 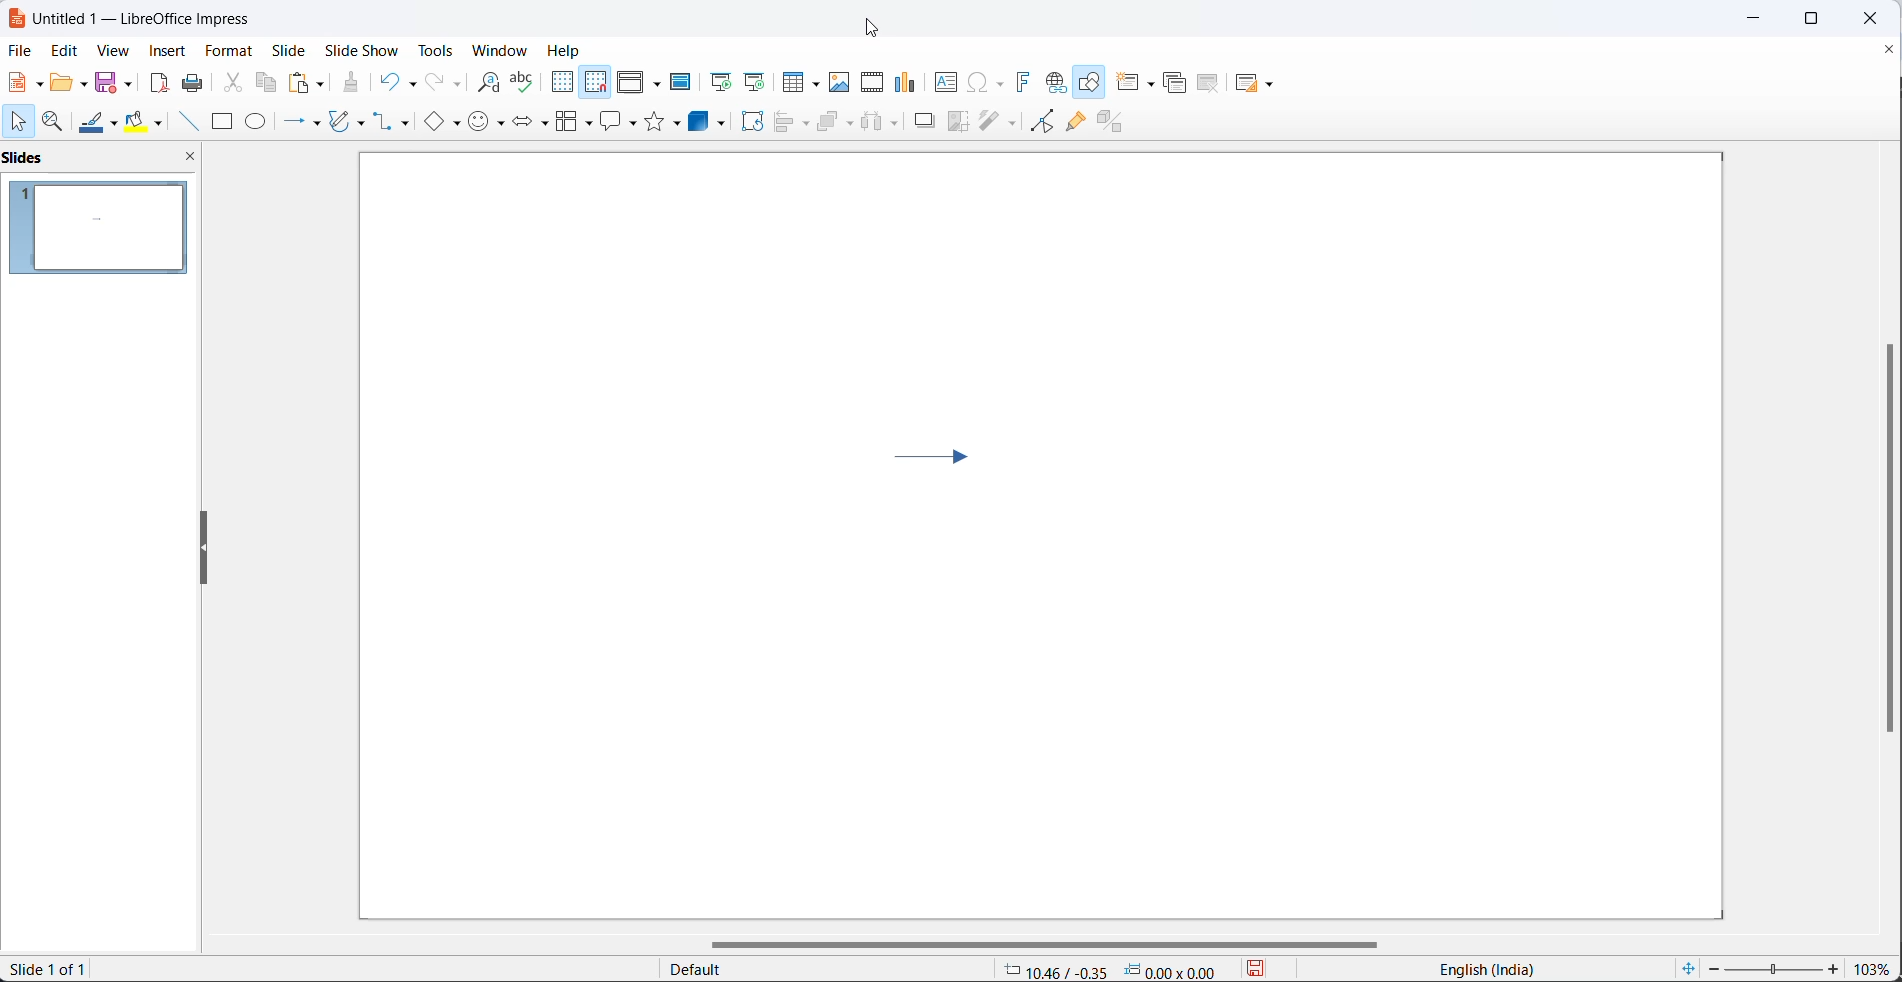 What do you see at coordinates (1877, 18) in the screenshot?
I see `close` at bounding box center [1877, 18].